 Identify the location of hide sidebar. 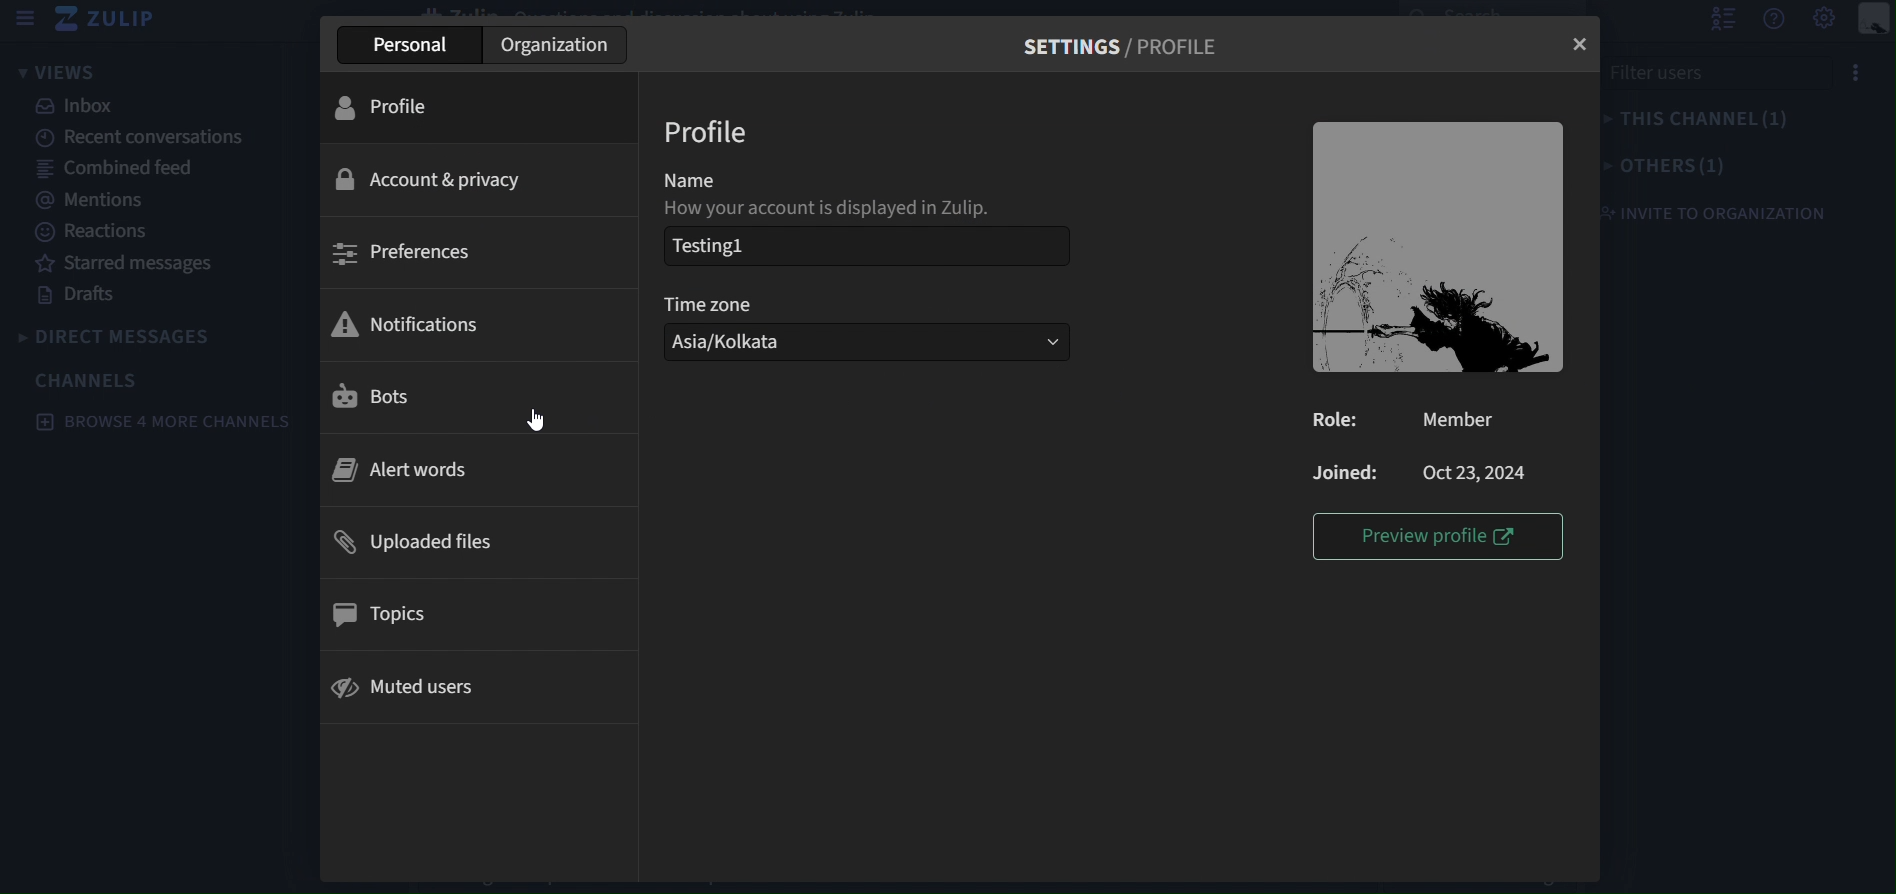
(26, 19).